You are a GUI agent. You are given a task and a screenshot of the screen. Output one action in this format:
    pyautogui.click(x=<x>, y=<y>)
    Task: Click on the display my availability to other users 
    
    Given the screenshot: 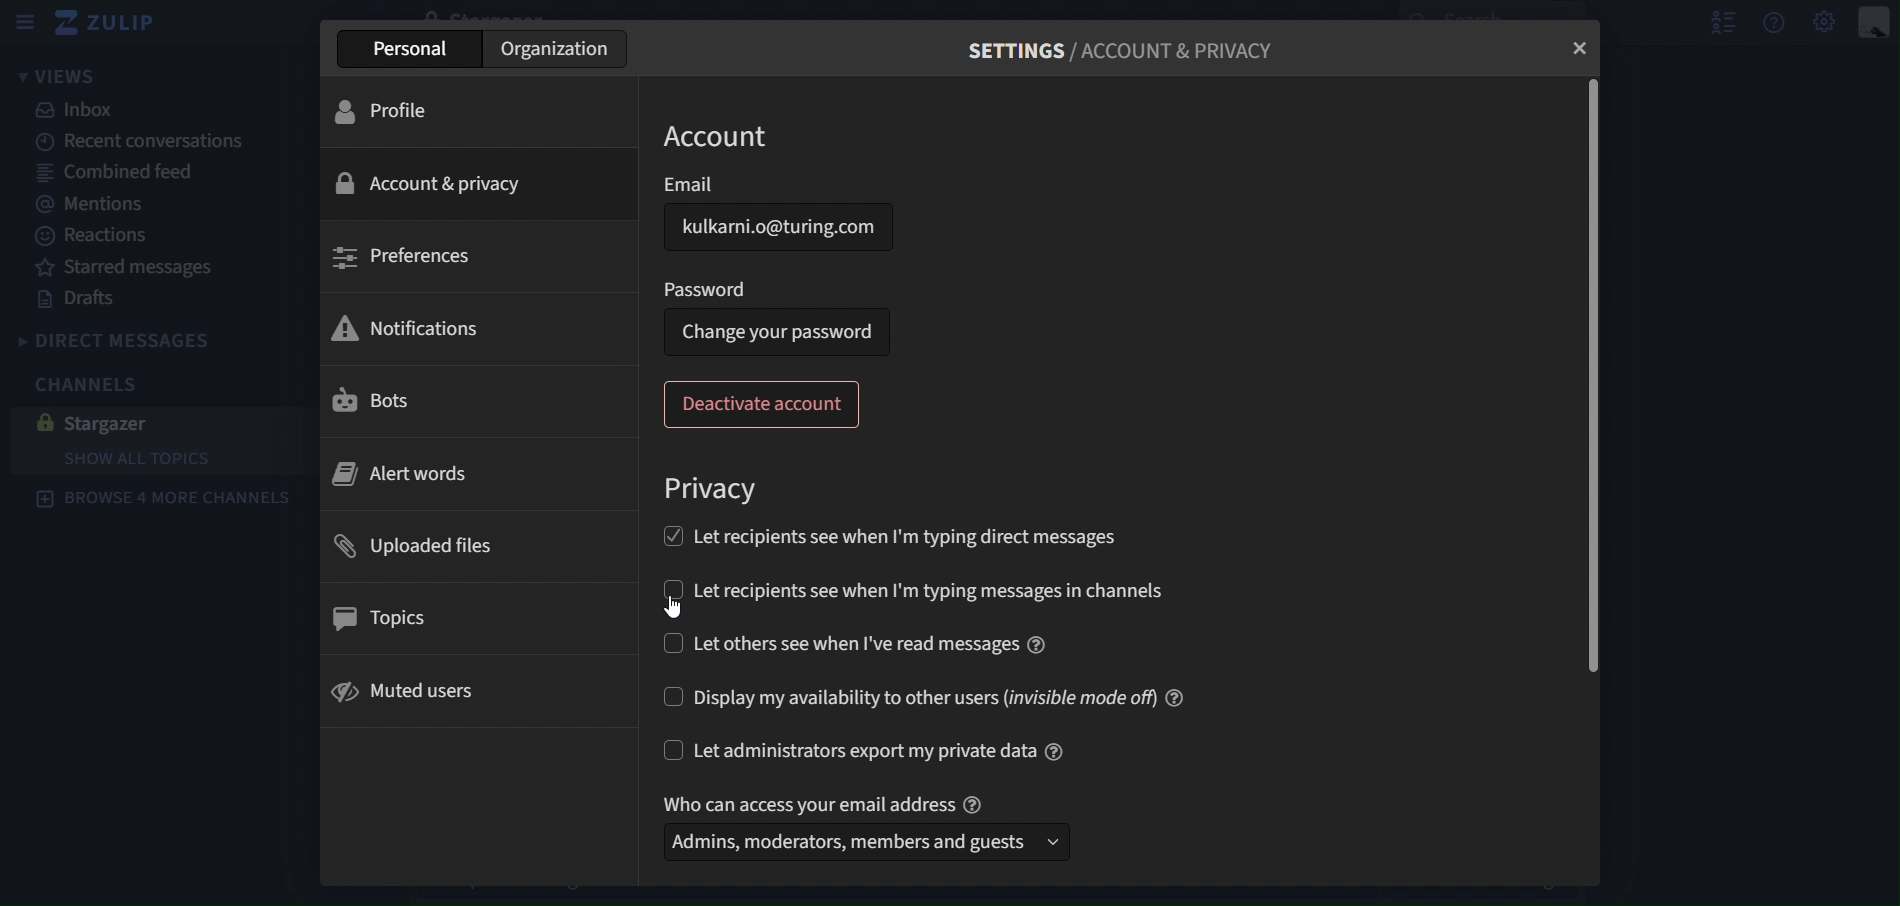 What is the action you would take?
    pyautogui.click(x=918, y=698)
    